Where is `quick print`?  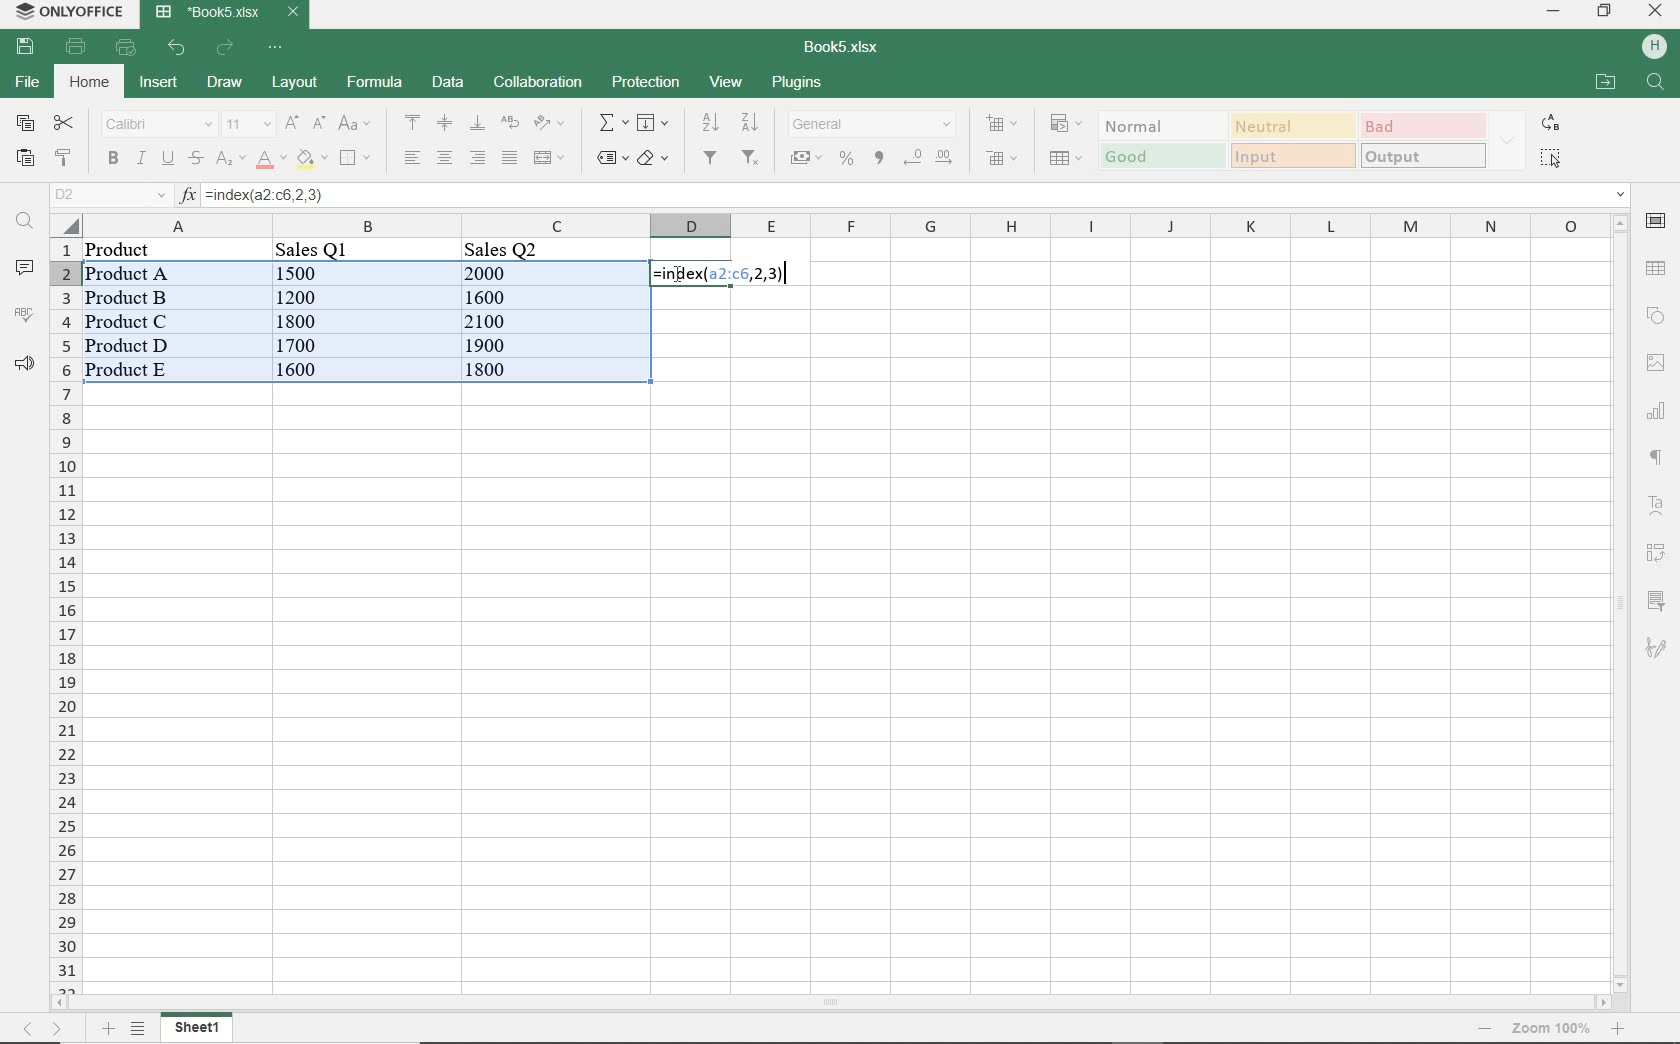
quick print is located at coordinates (127, 46).